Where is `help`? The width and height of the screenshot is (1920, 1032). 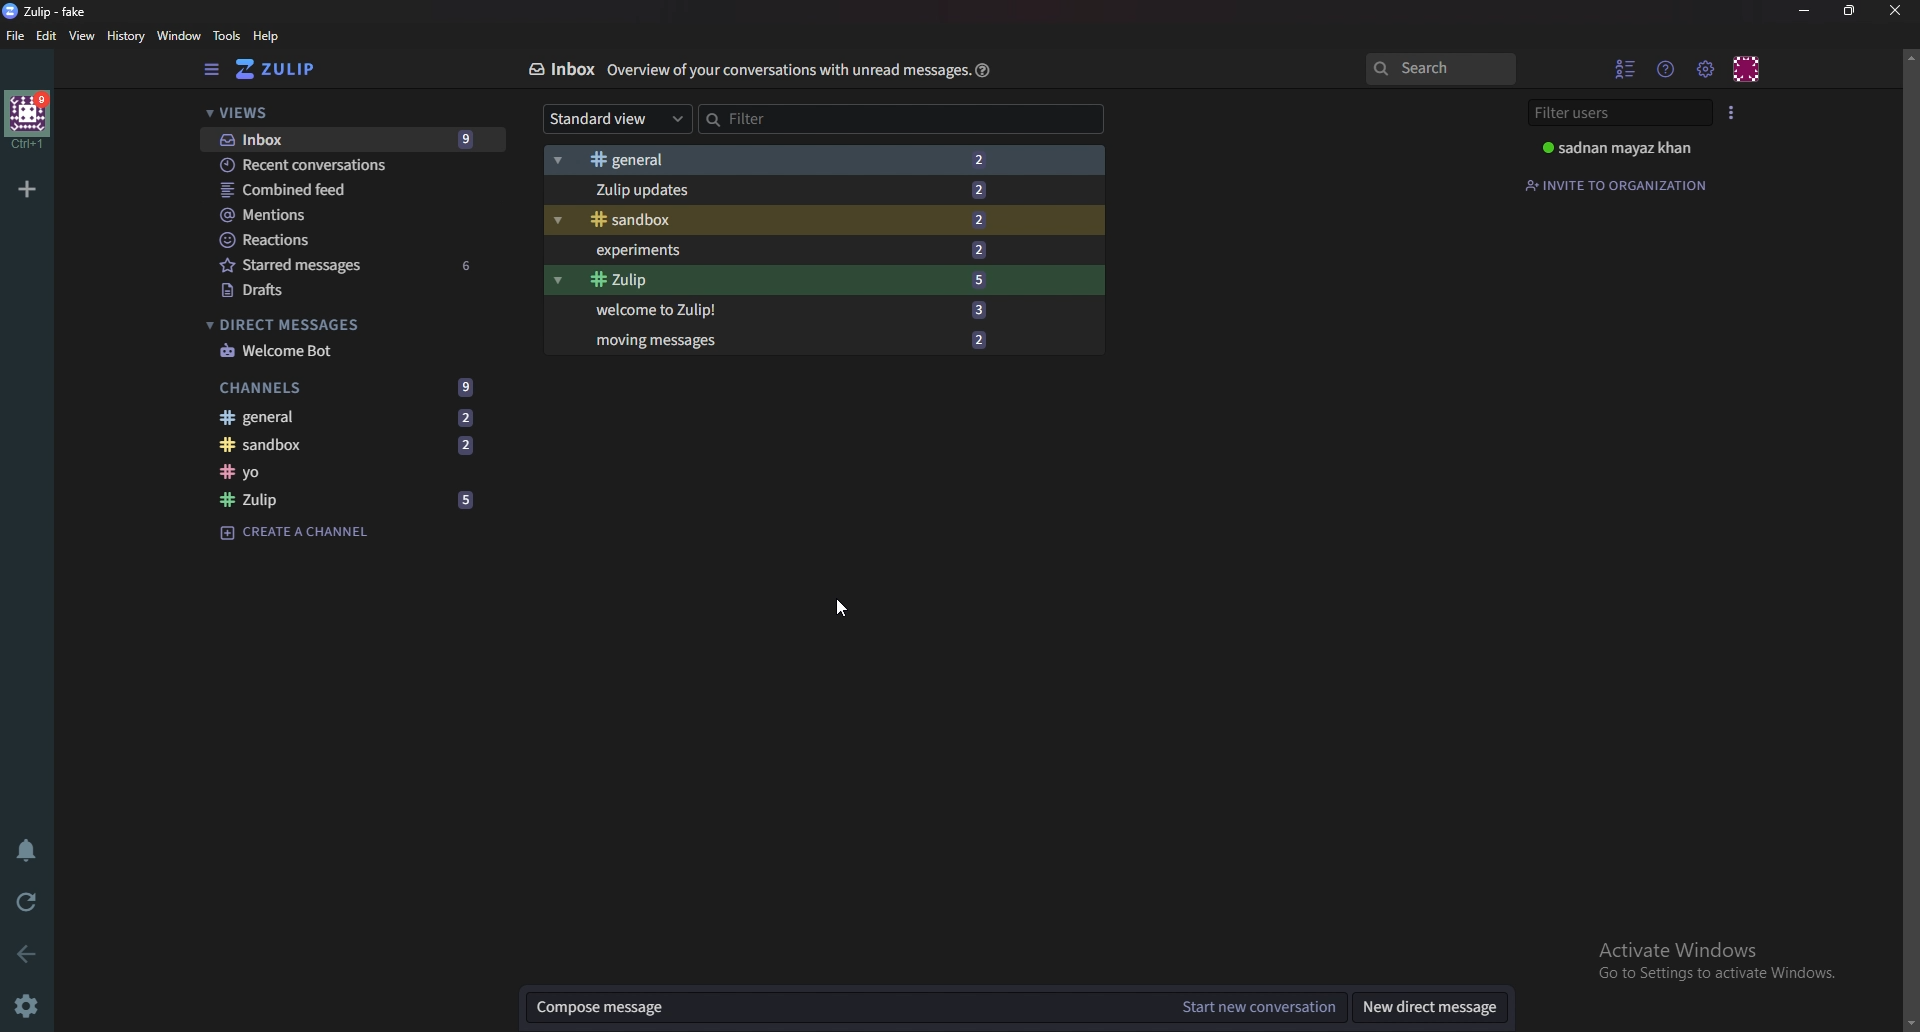
help is located at coordinates (984, 70).